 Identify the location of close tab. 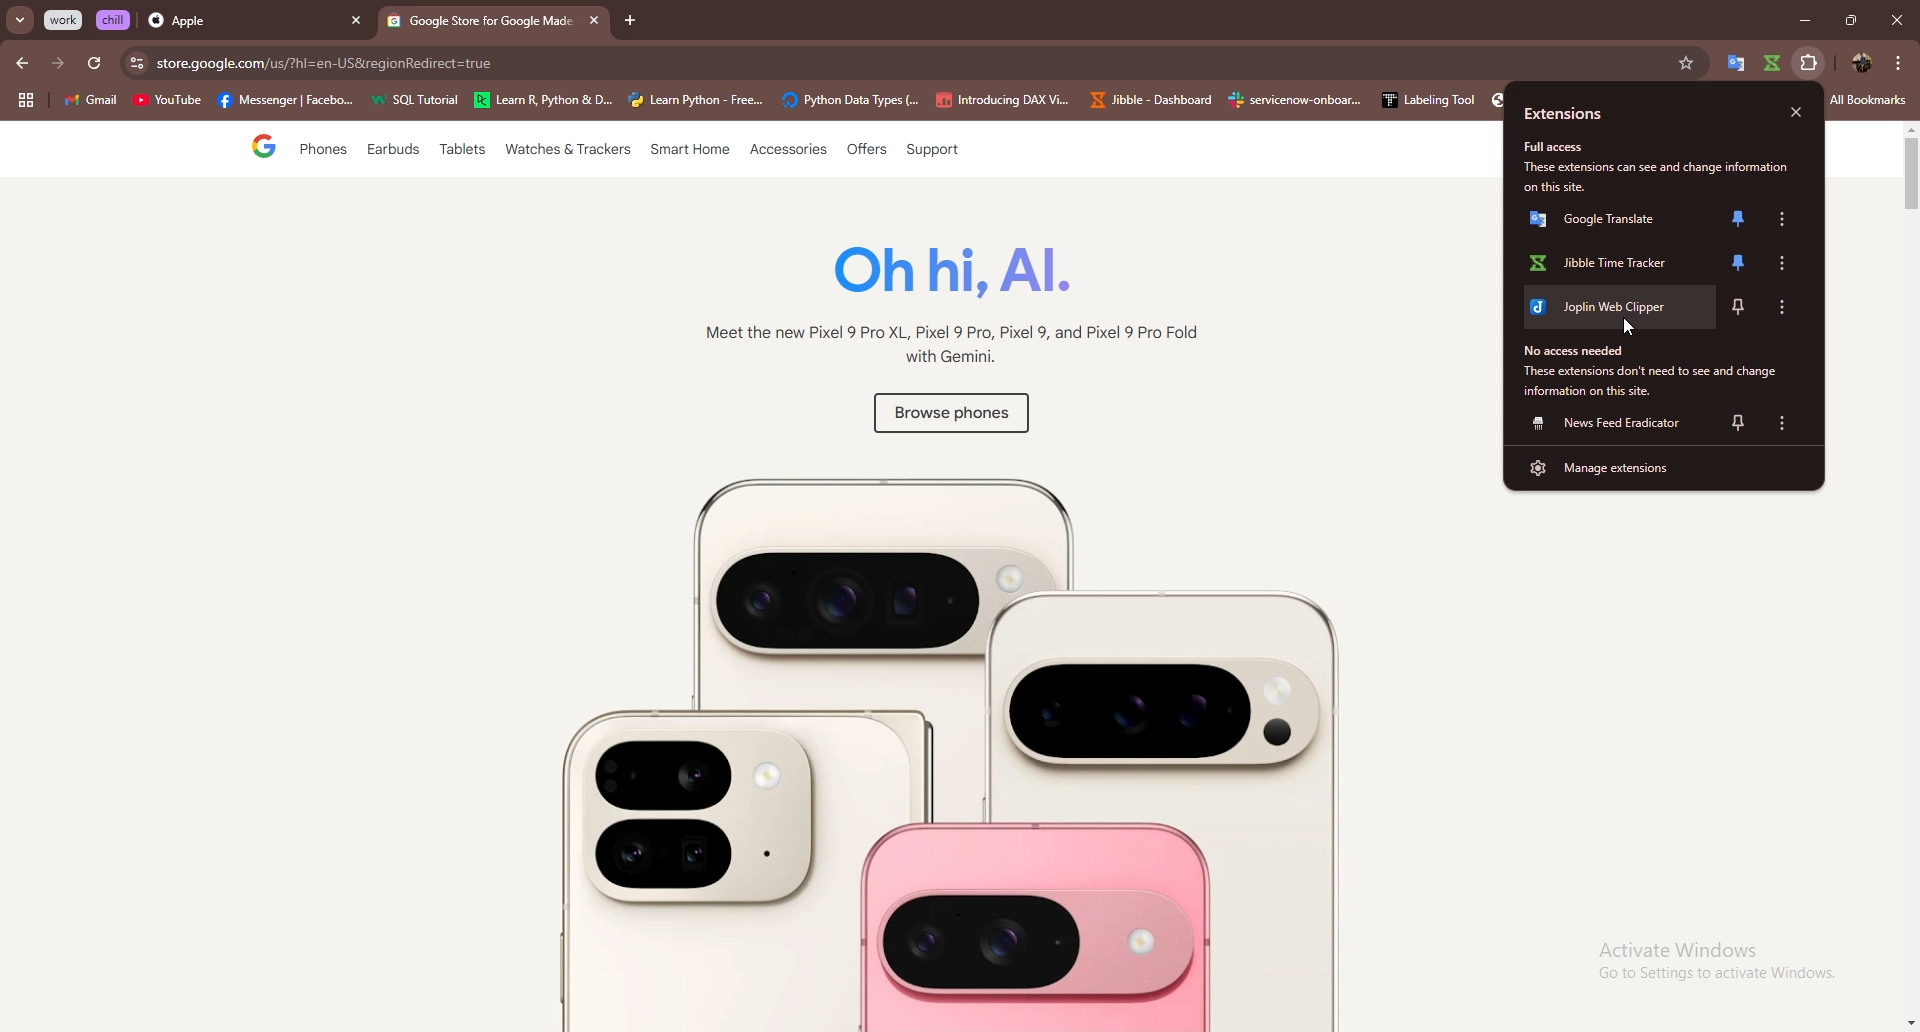
(356, 22).